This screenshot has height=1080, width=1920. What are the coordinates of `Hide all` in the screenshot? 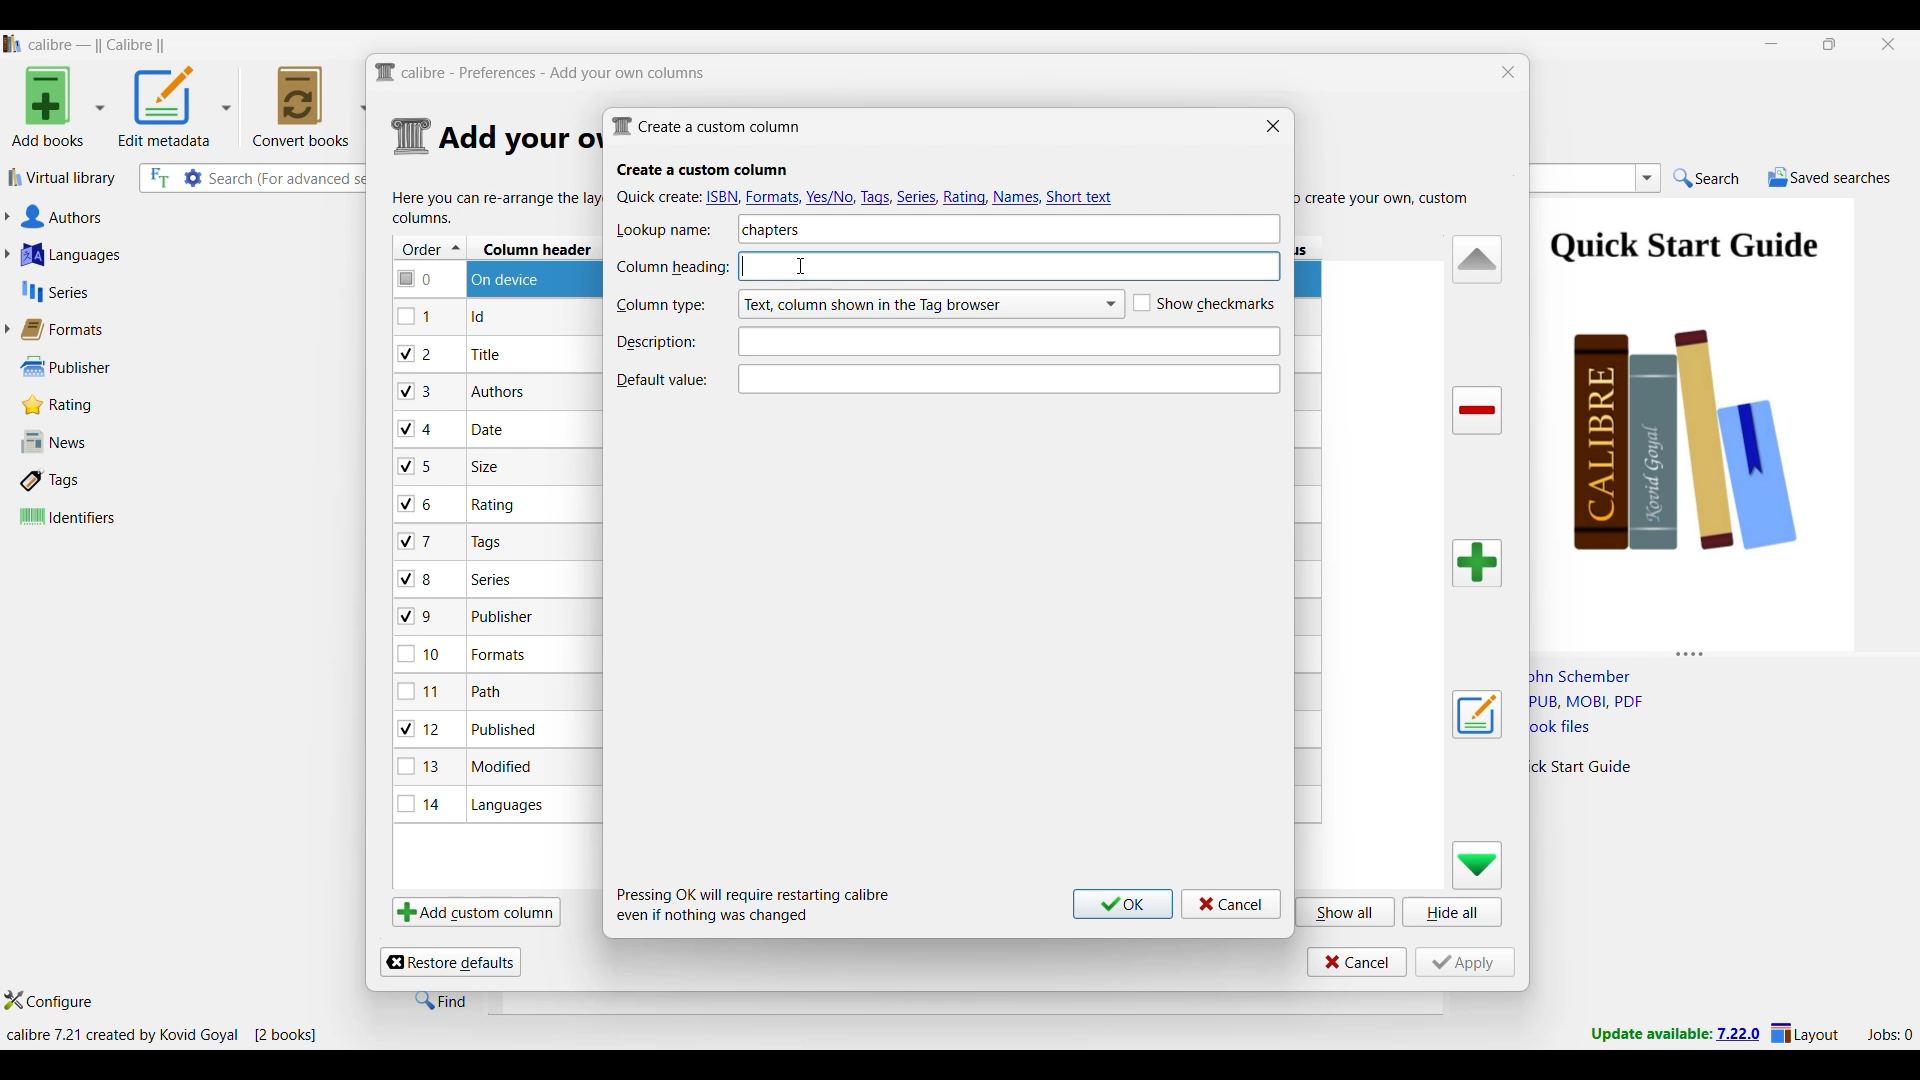 It's located at (1452, 912).